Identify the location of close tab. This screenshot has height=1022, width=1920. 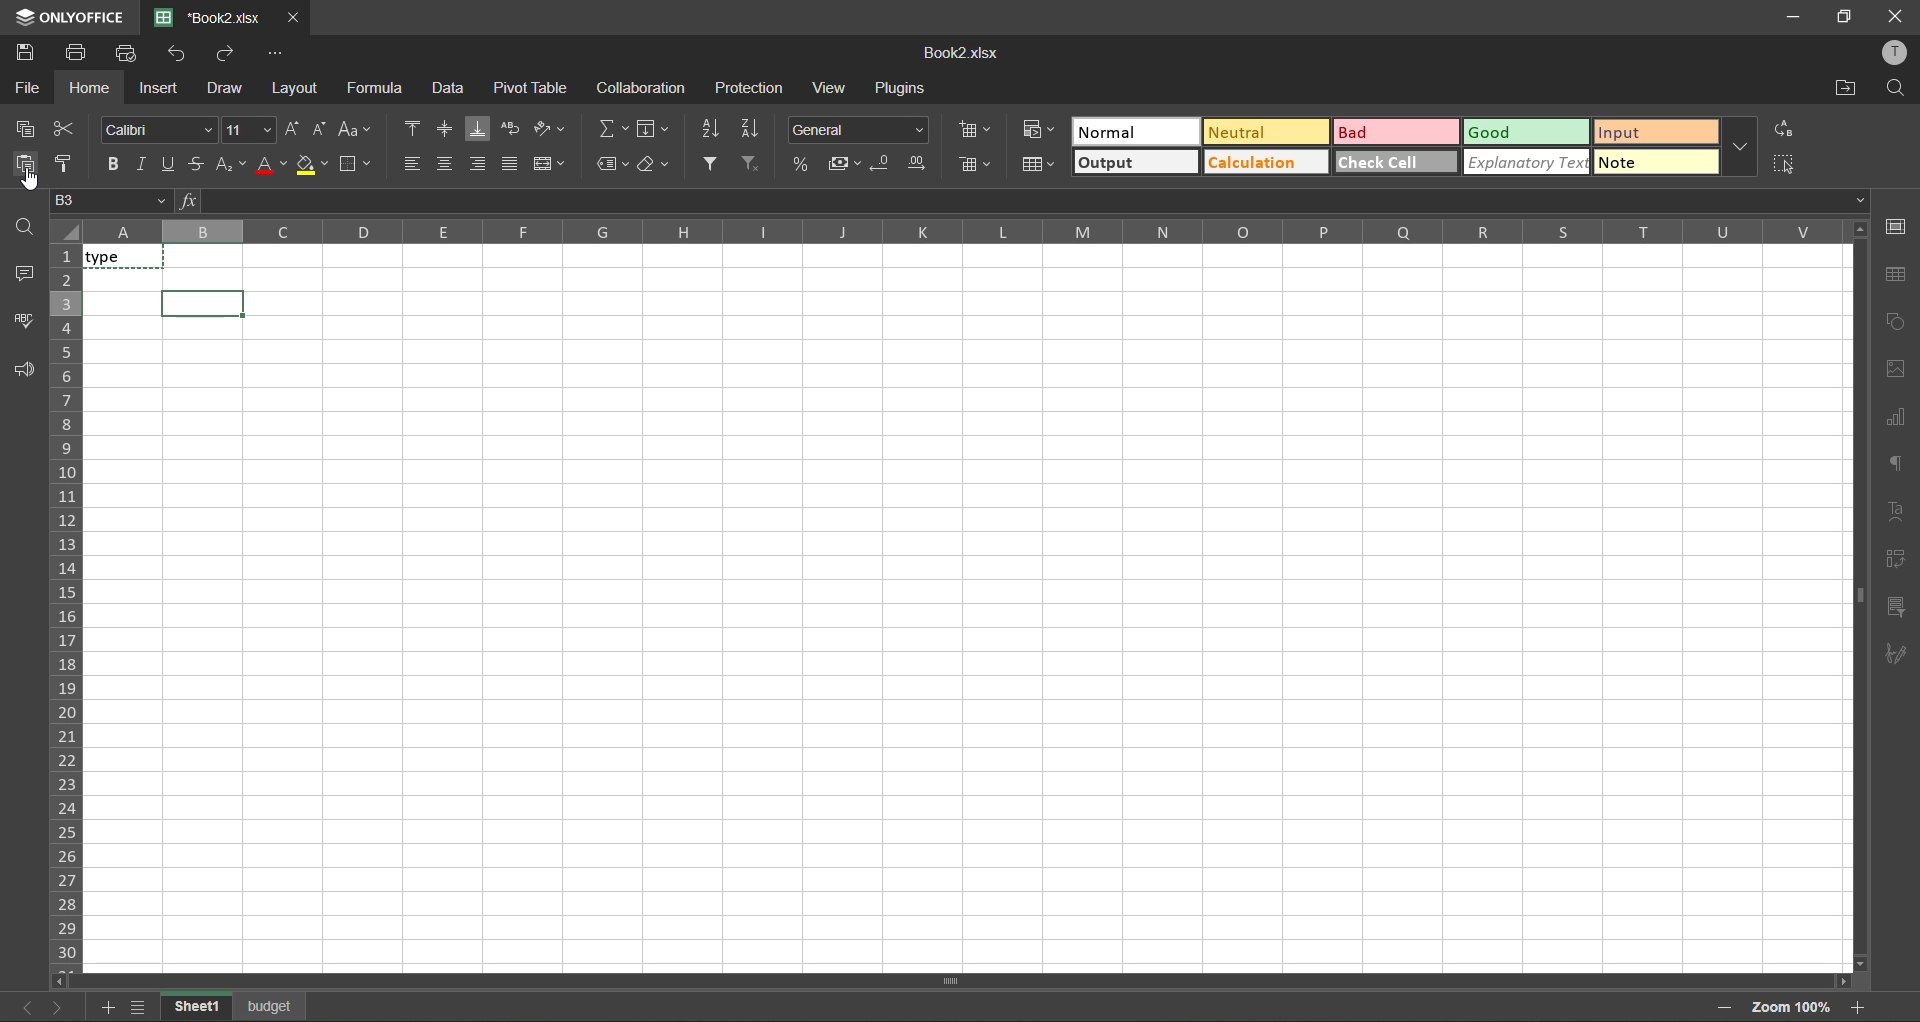
(290, 19).